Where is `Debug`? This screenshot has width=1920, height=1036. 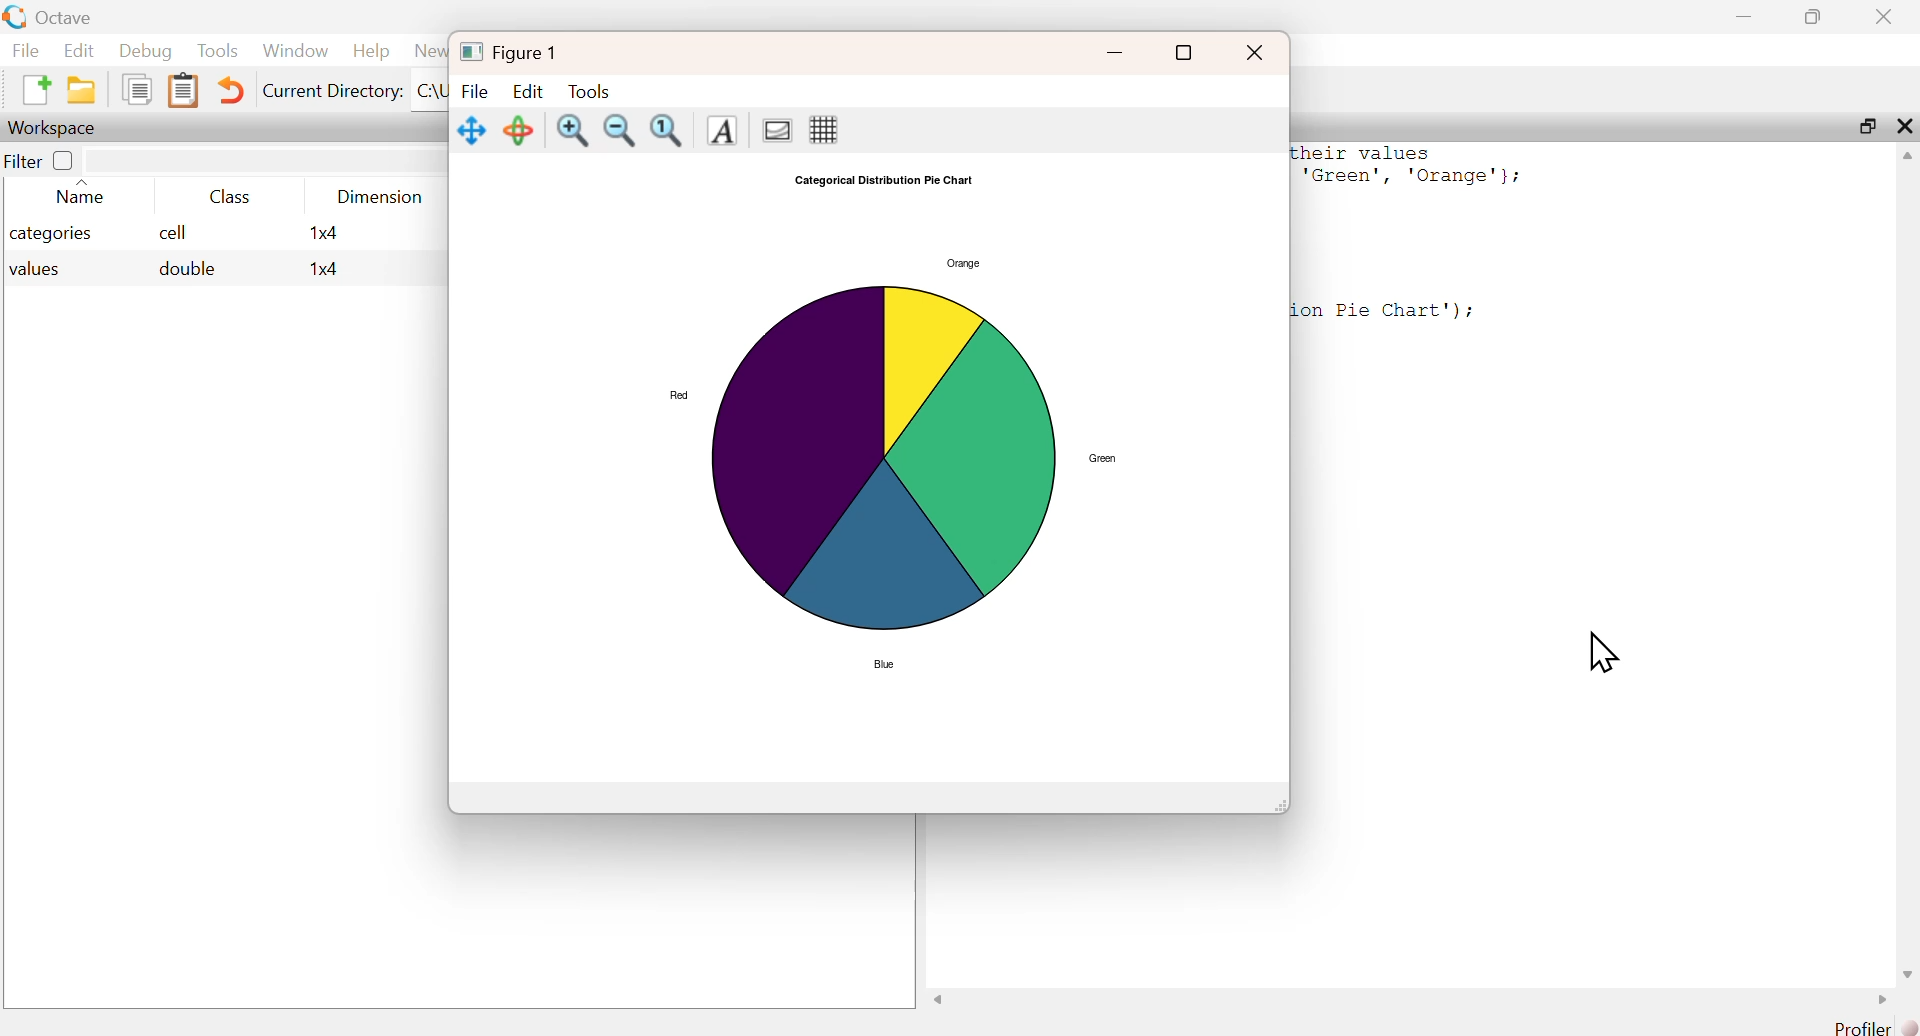 Debug is located at coordinates (146, 51).